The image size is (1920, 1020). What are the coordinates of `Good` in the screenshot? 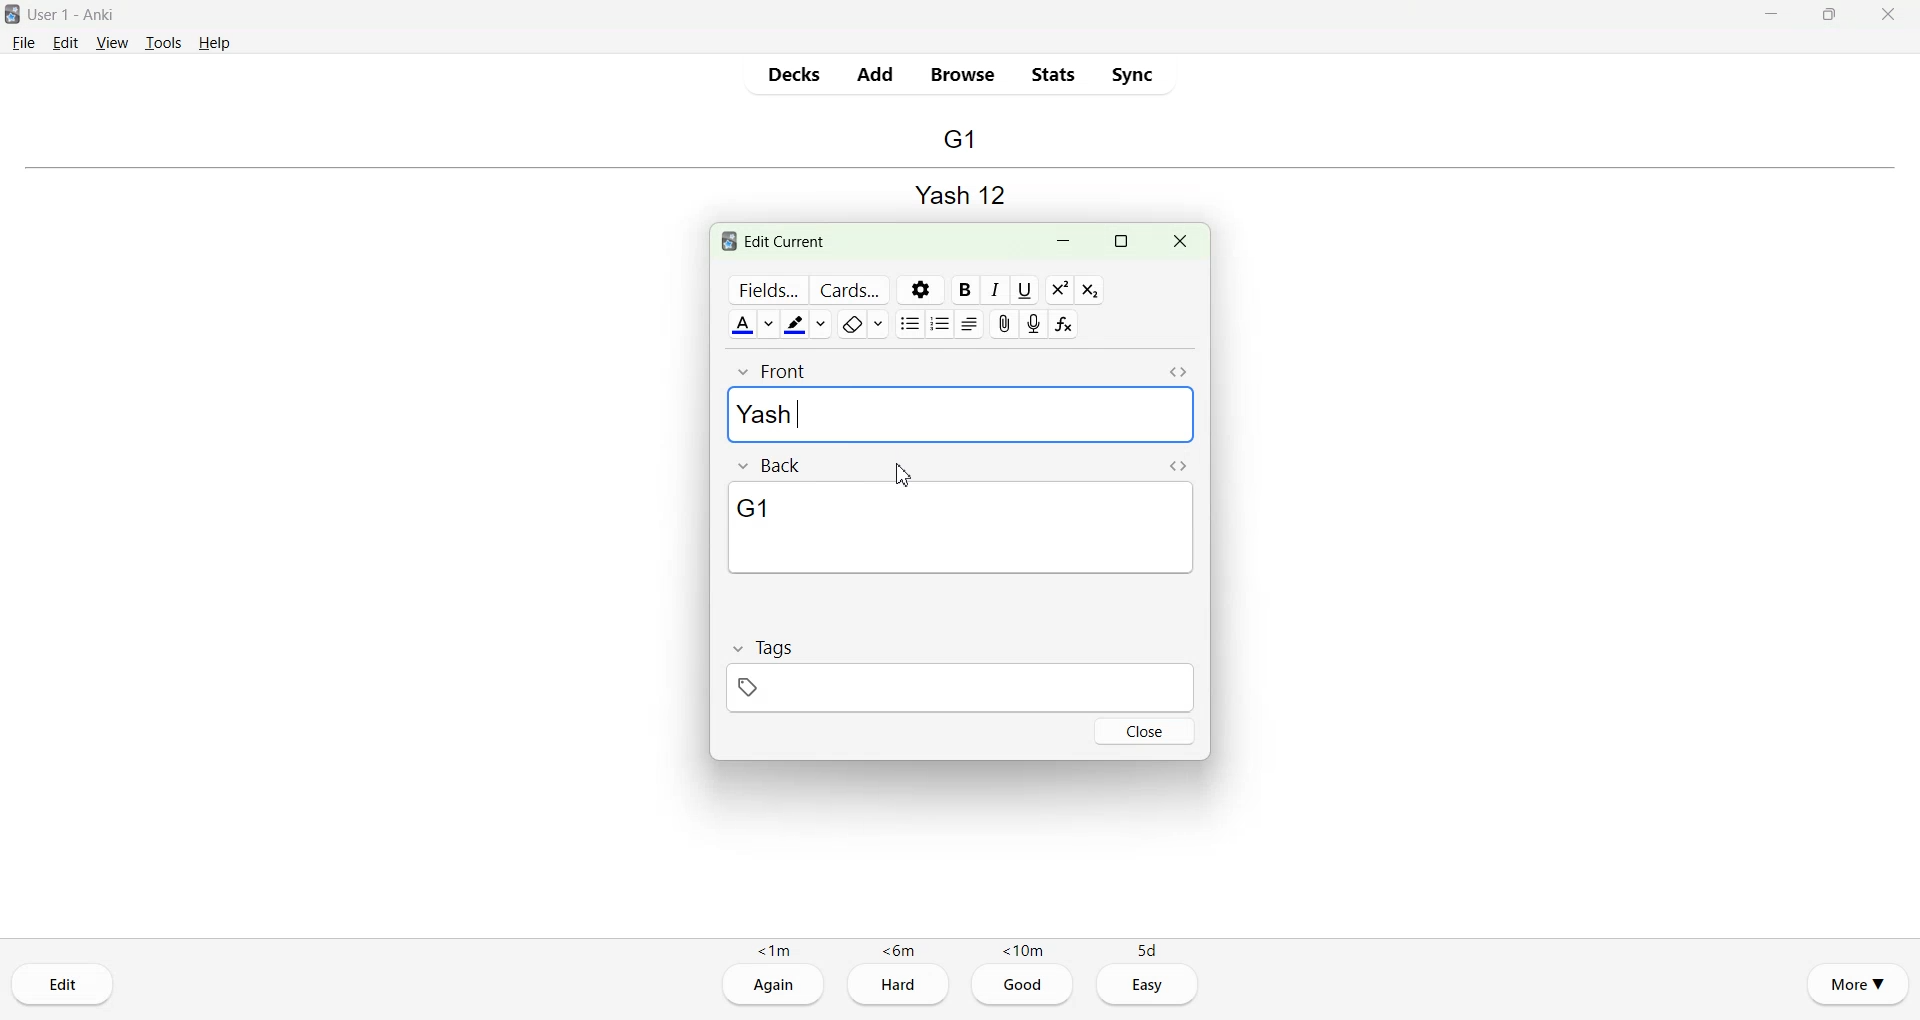 It's located at (1023, 986).